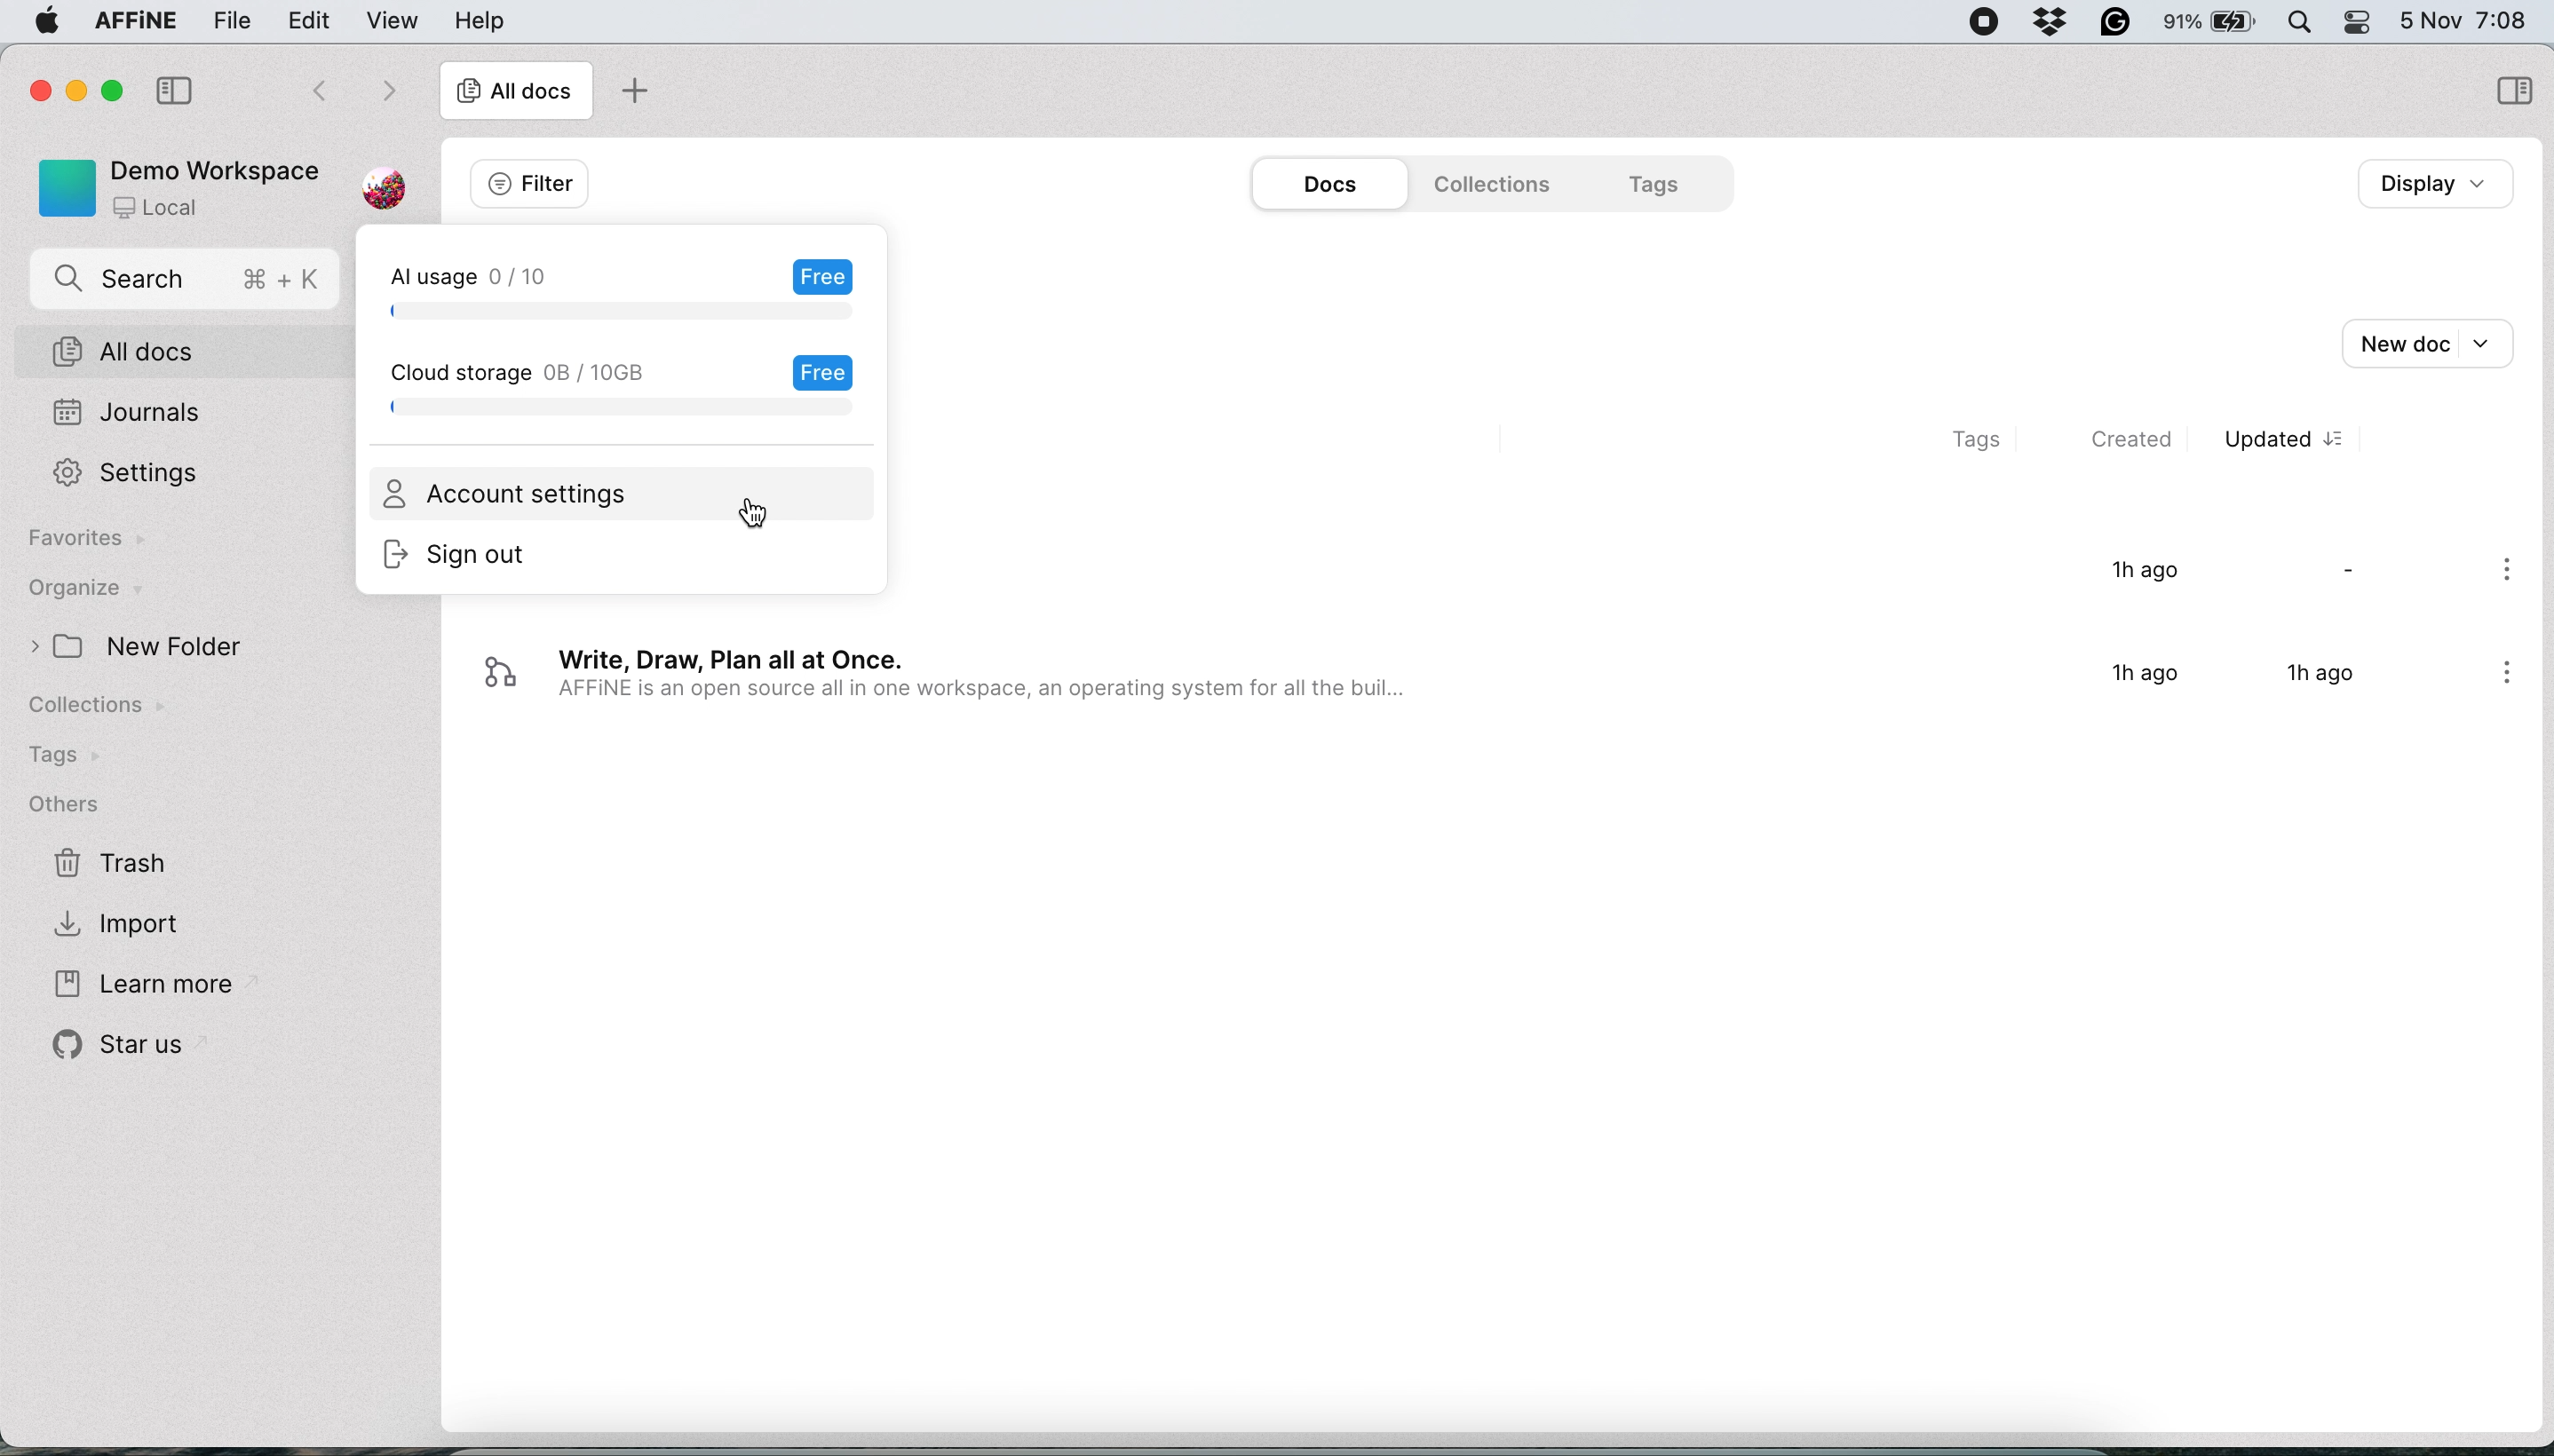 The width and height of the screenshot is (2554, 1456). Describe the element at coordinates (2215, 24) in the screenshot. I see `battery` at that location.